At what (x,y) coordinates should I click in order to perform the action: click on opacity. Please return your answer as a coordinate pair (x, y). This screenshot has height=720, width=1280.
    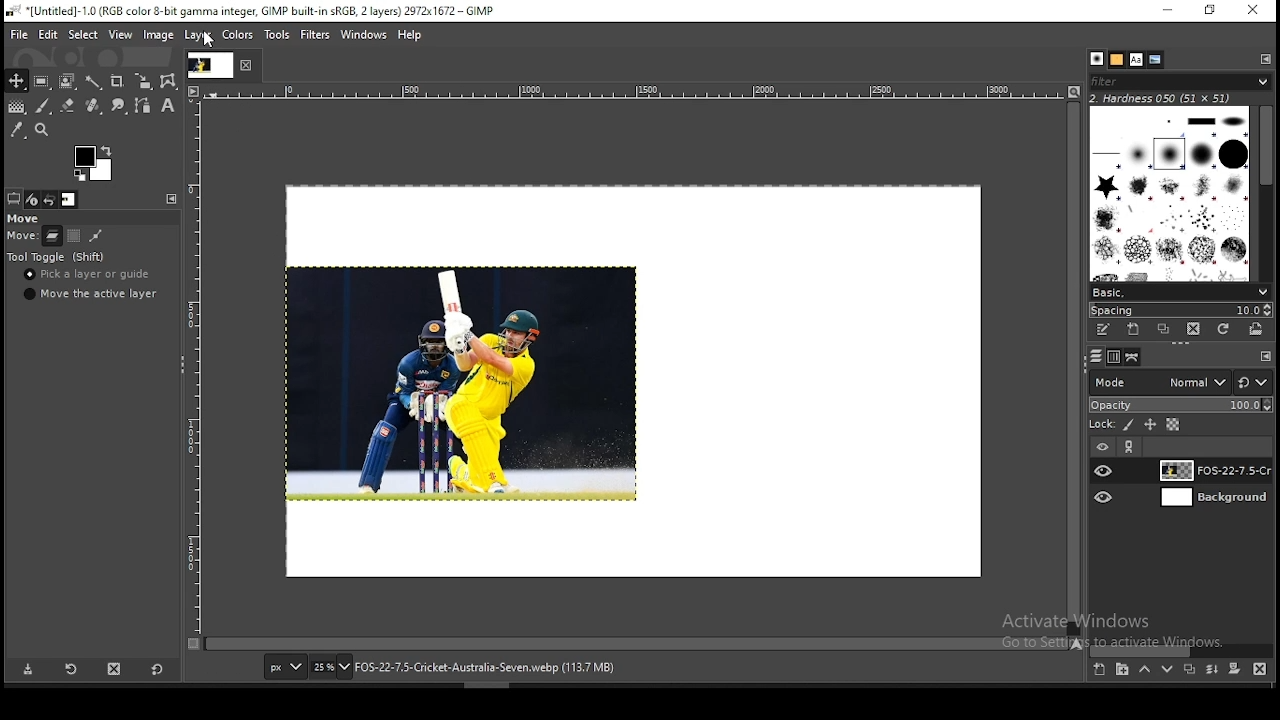
    Looking at the image, I should click on (1180, 406).